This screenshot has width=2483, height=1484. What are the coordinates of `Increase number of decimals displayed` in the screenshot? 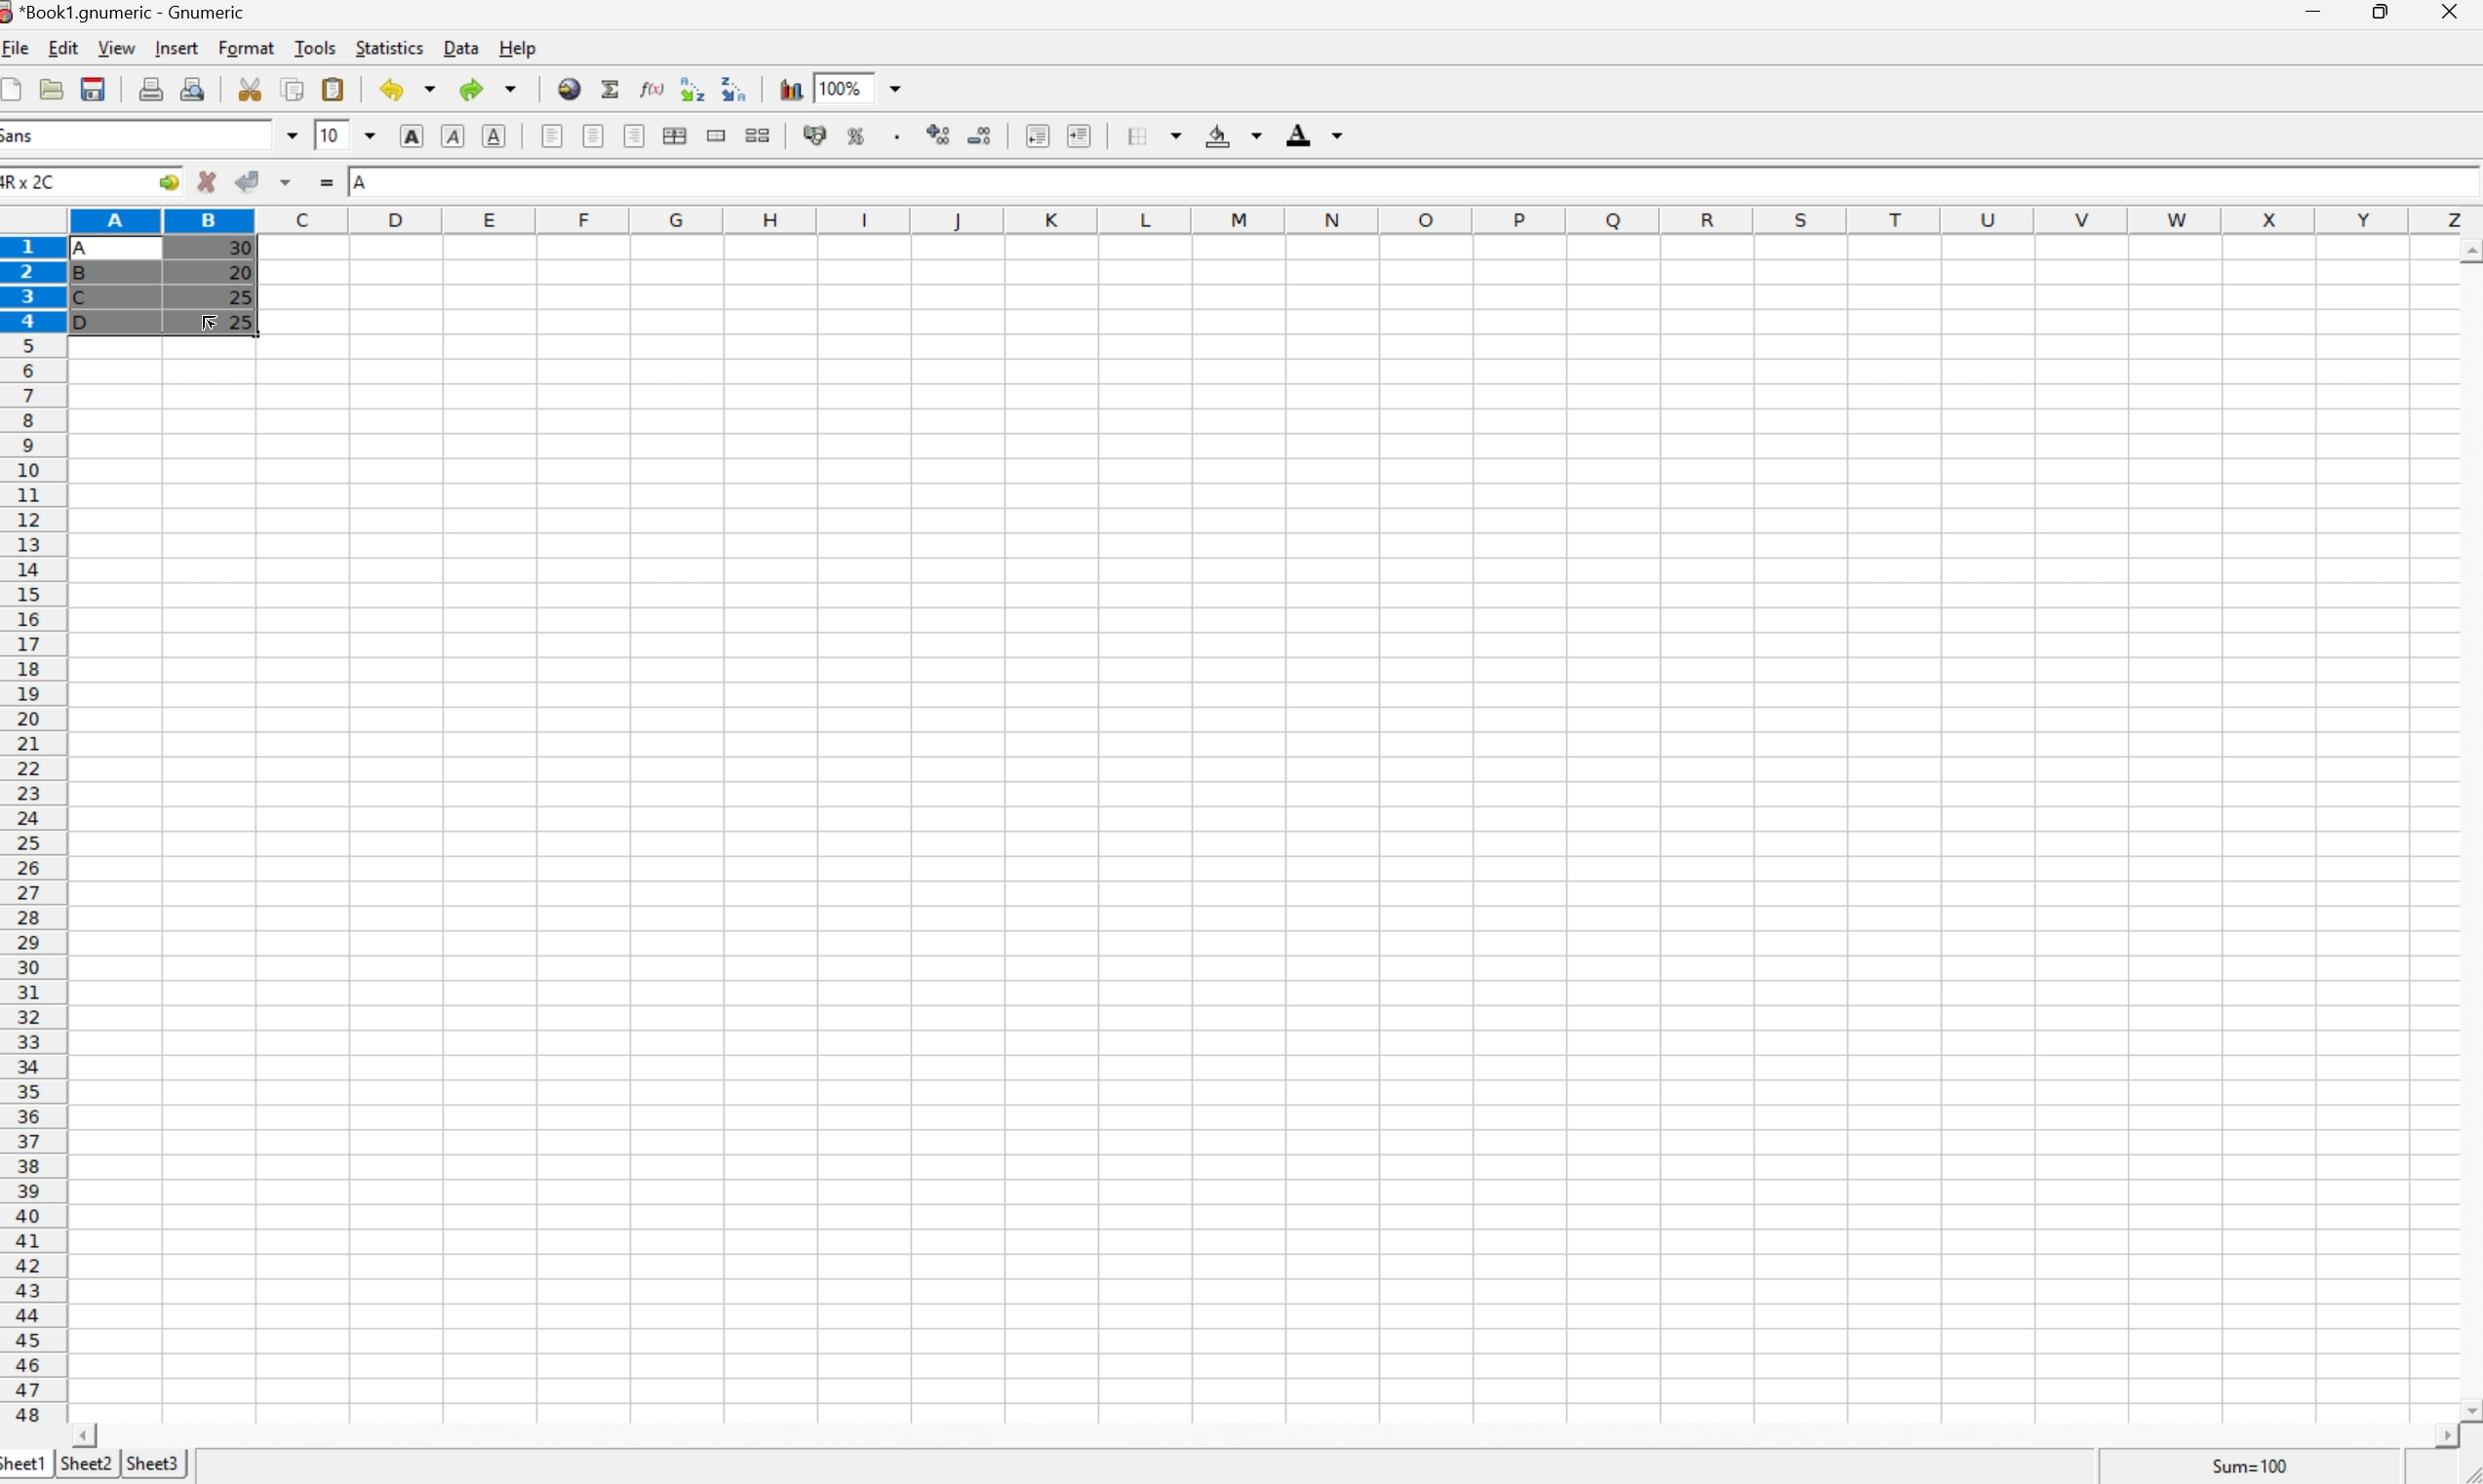 It's located at (939, 138).